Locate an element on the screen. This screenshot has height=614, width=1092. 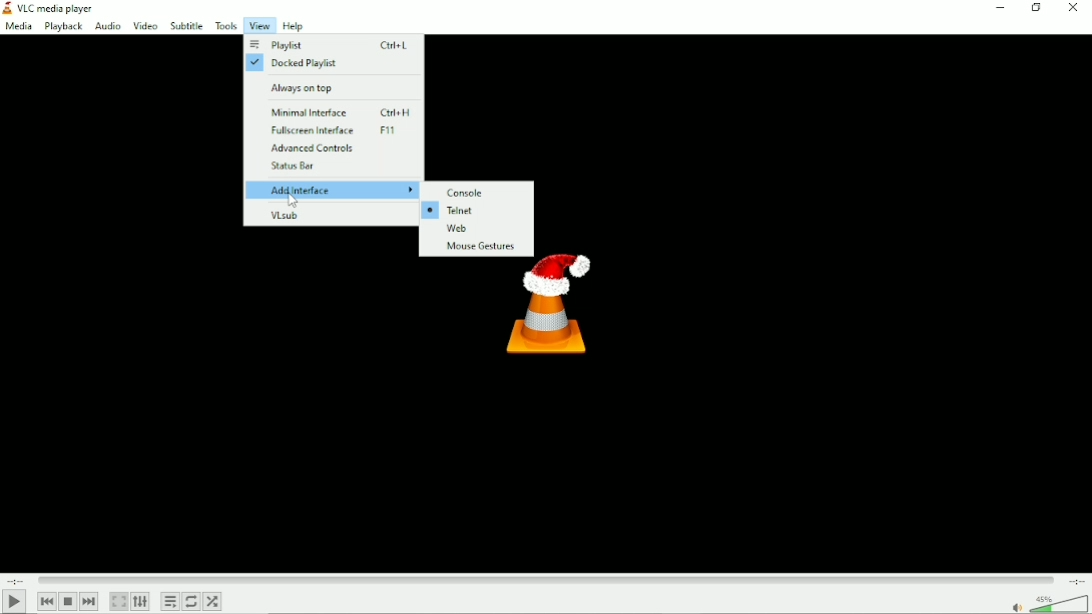
Previous is located at coordinates (46, 601).